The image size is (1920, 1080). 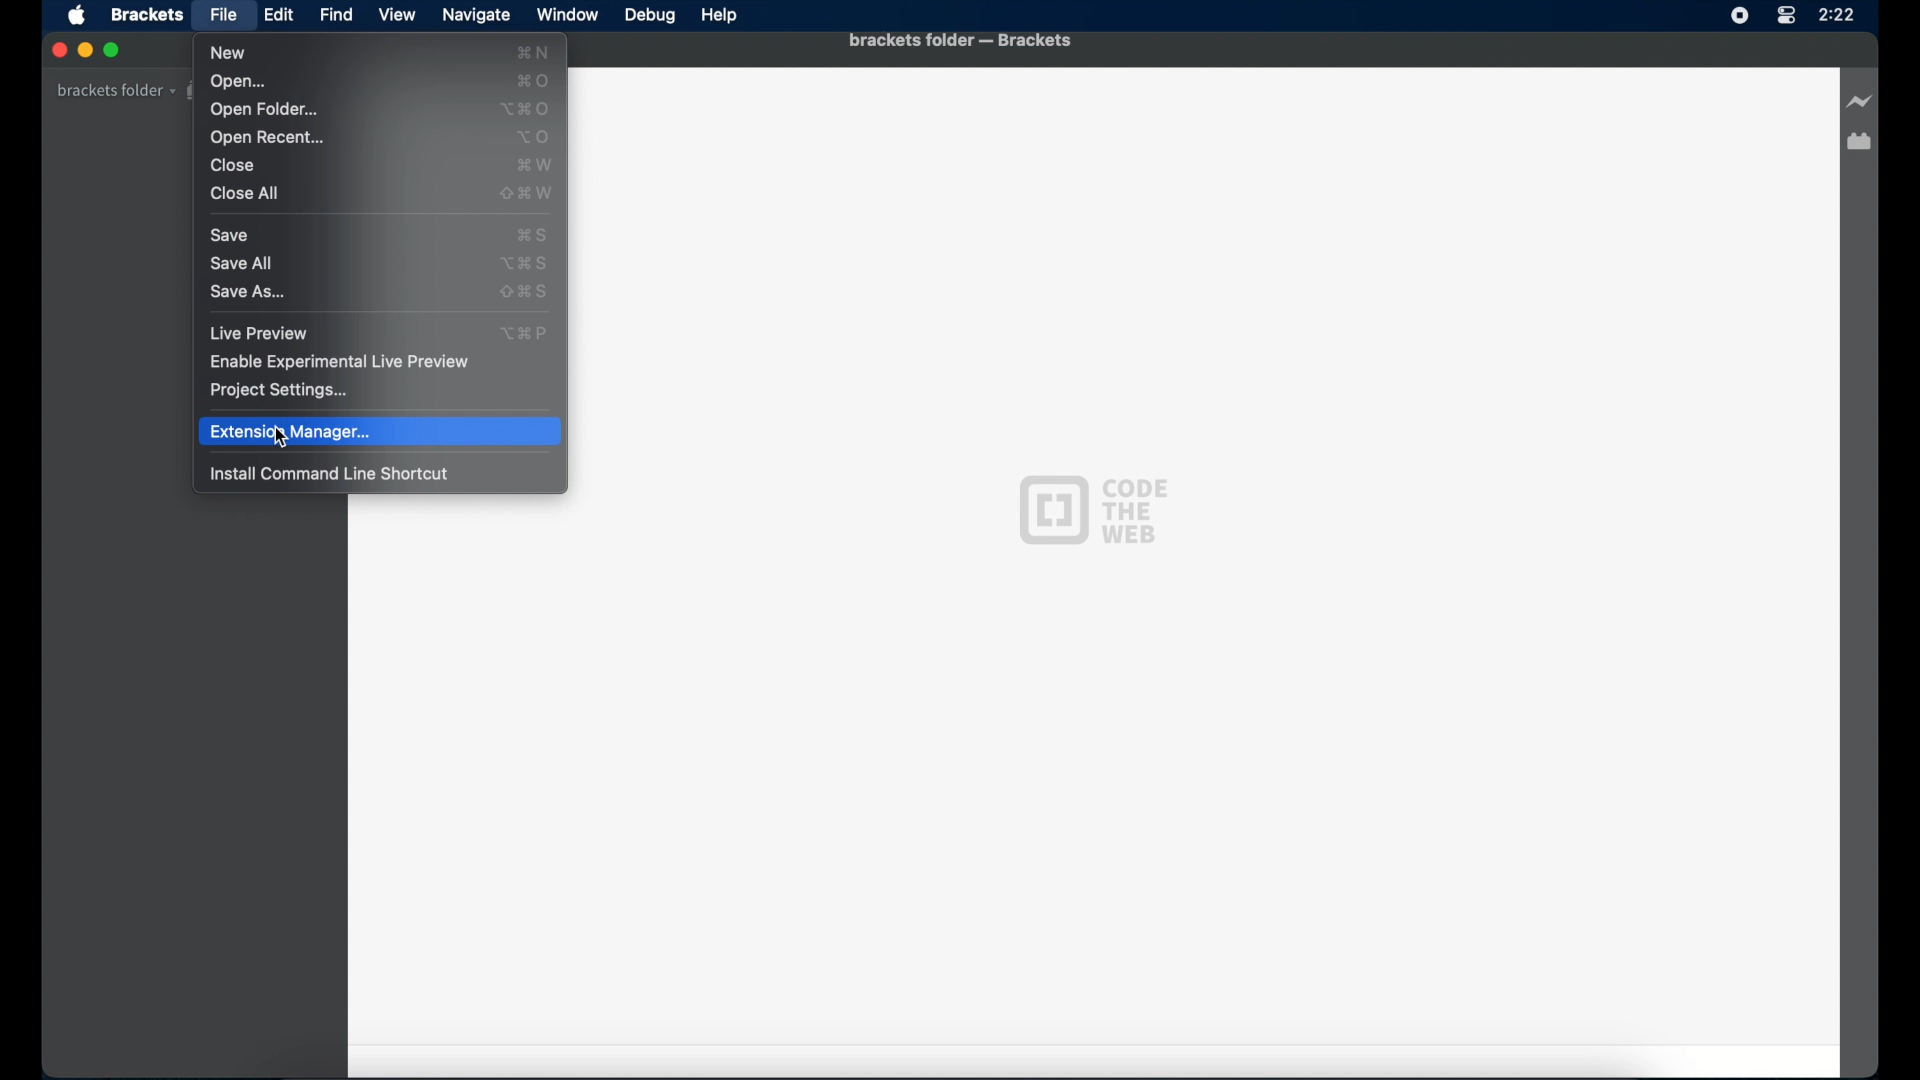 What do you see at coordinates (79, 17) in the screenshot?
I see `apple icon` at bounding box center [79, 17].